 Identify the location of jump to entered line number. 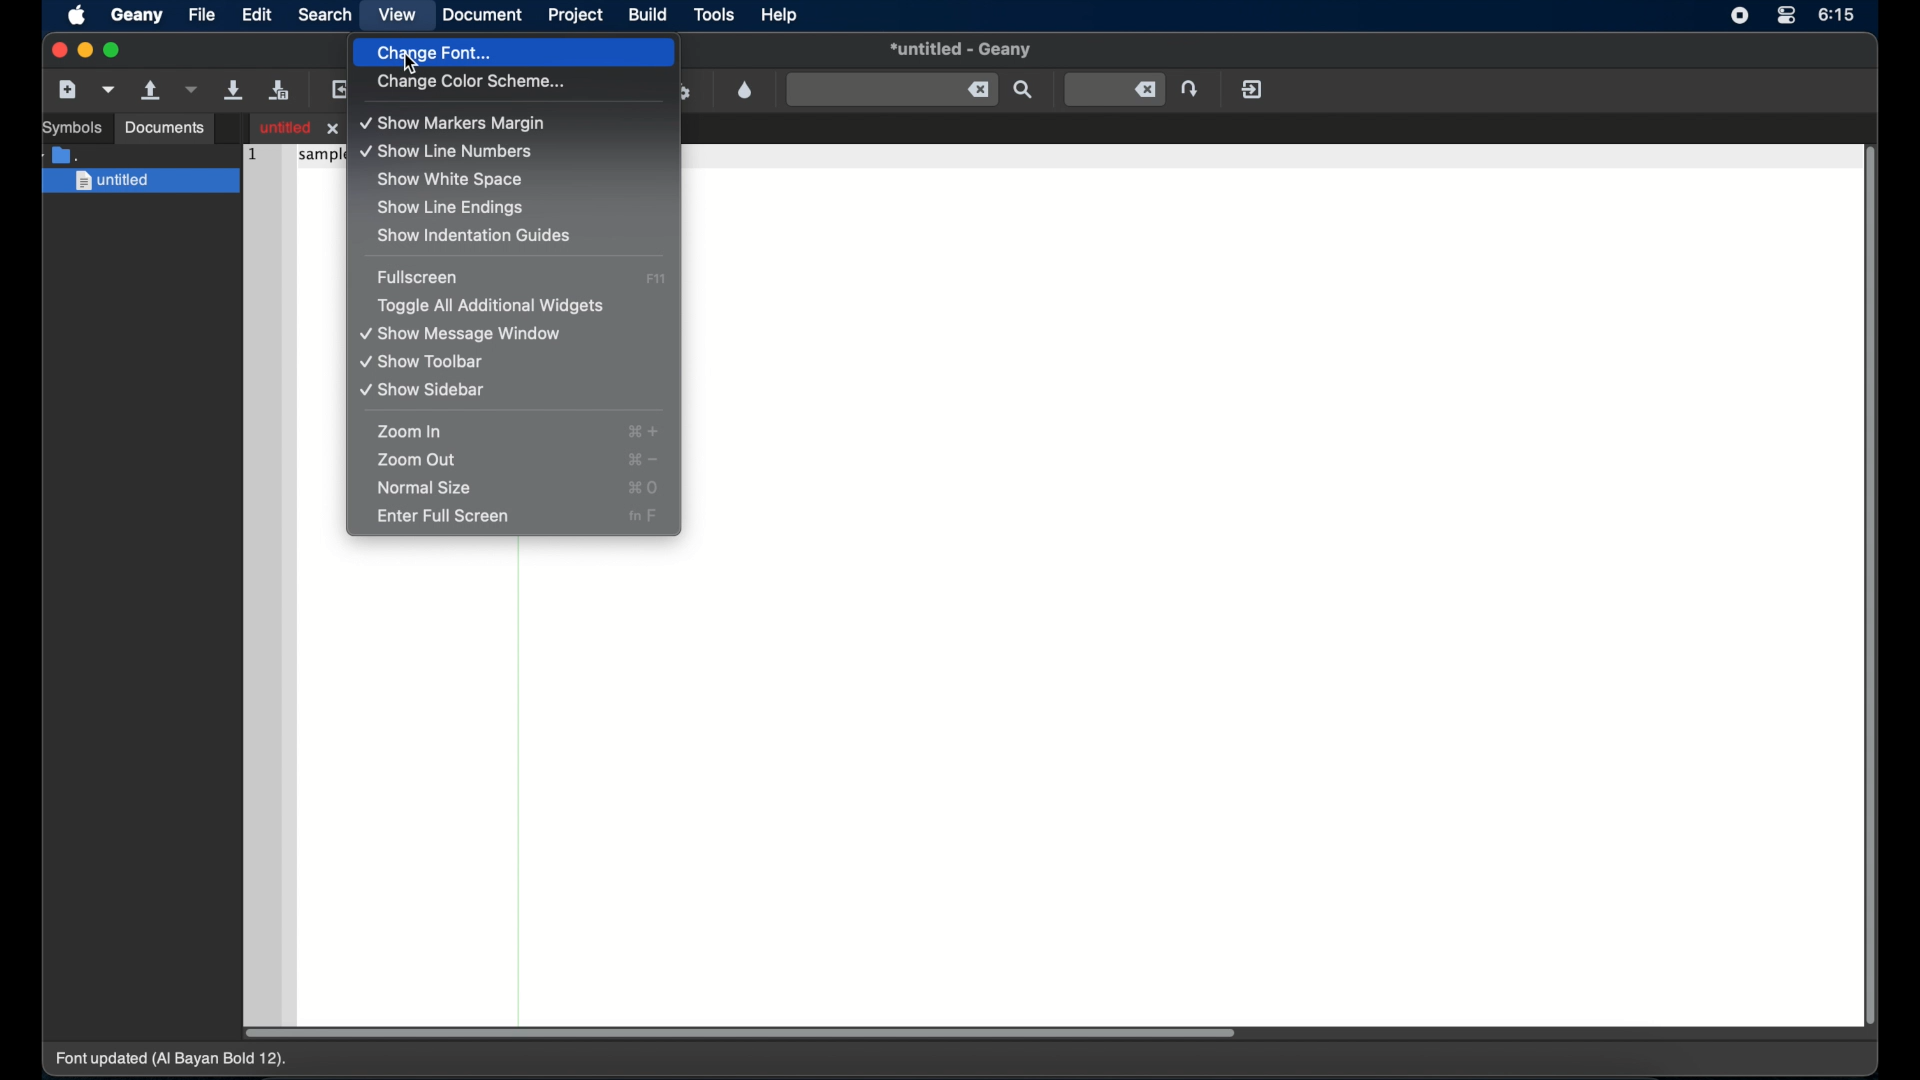
(1115, 90).